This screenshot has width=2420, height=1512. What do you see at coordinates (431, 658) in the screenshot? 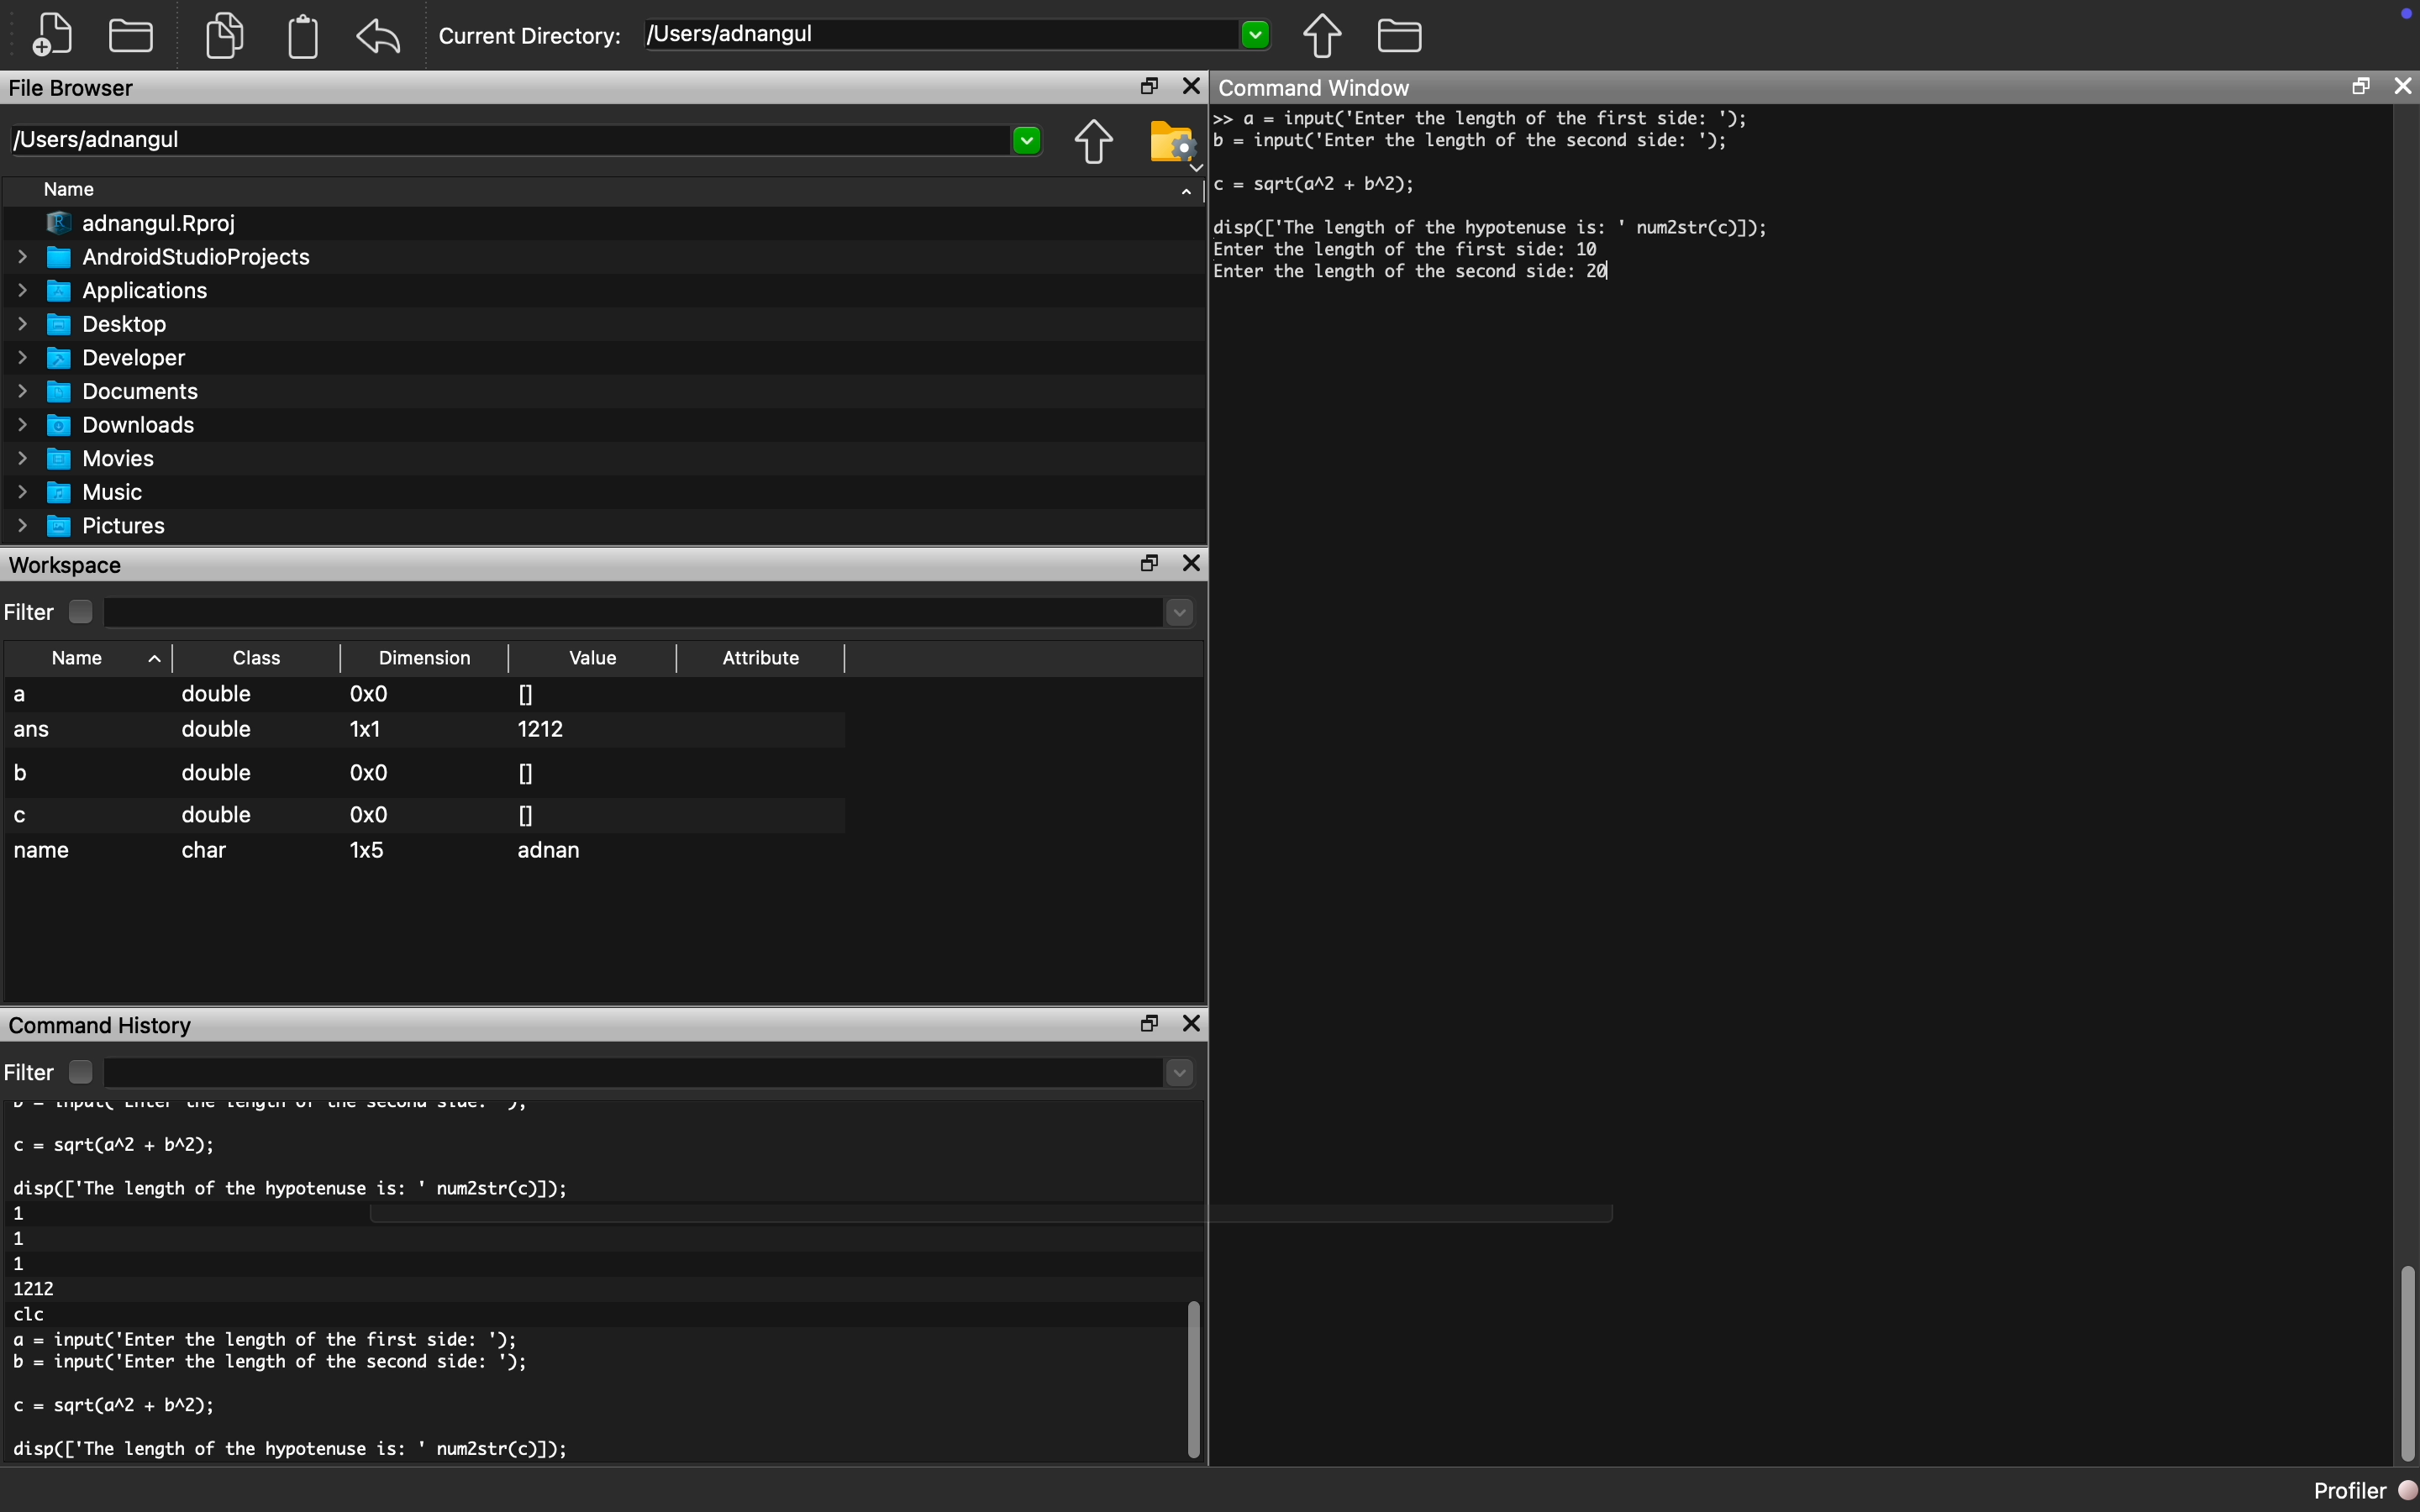
I see `Dimension` at bounding box center [431, 658].